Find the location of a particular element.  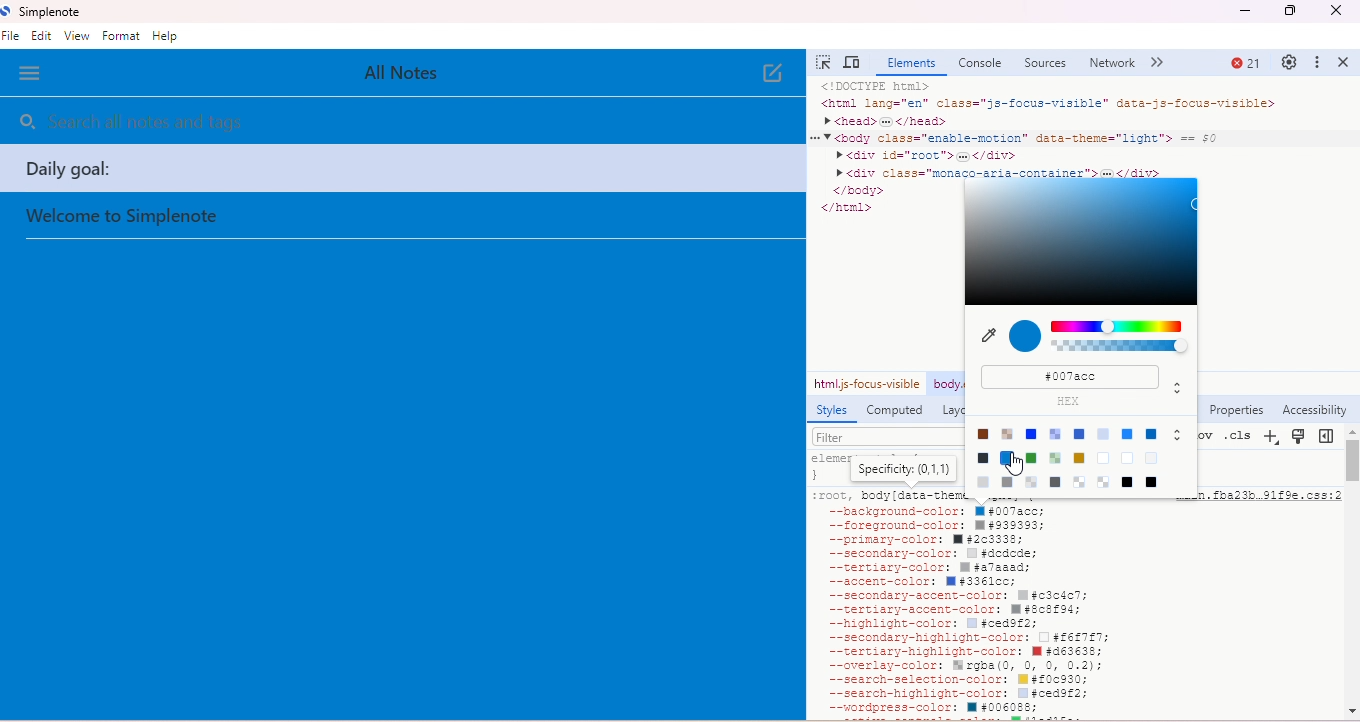

welcome simplenote is located at coordinates (124, 218).